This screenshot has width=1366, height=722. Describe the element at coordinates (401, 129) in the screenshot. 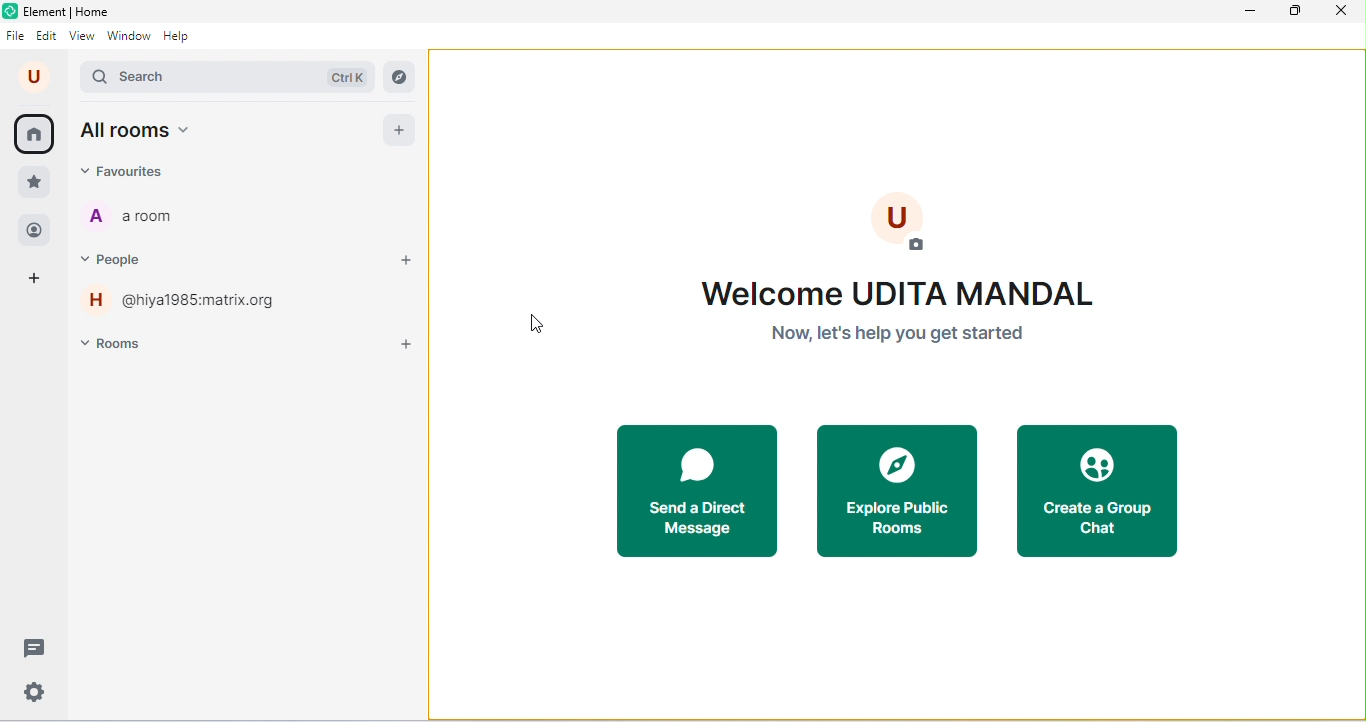

I see `add` at that location.